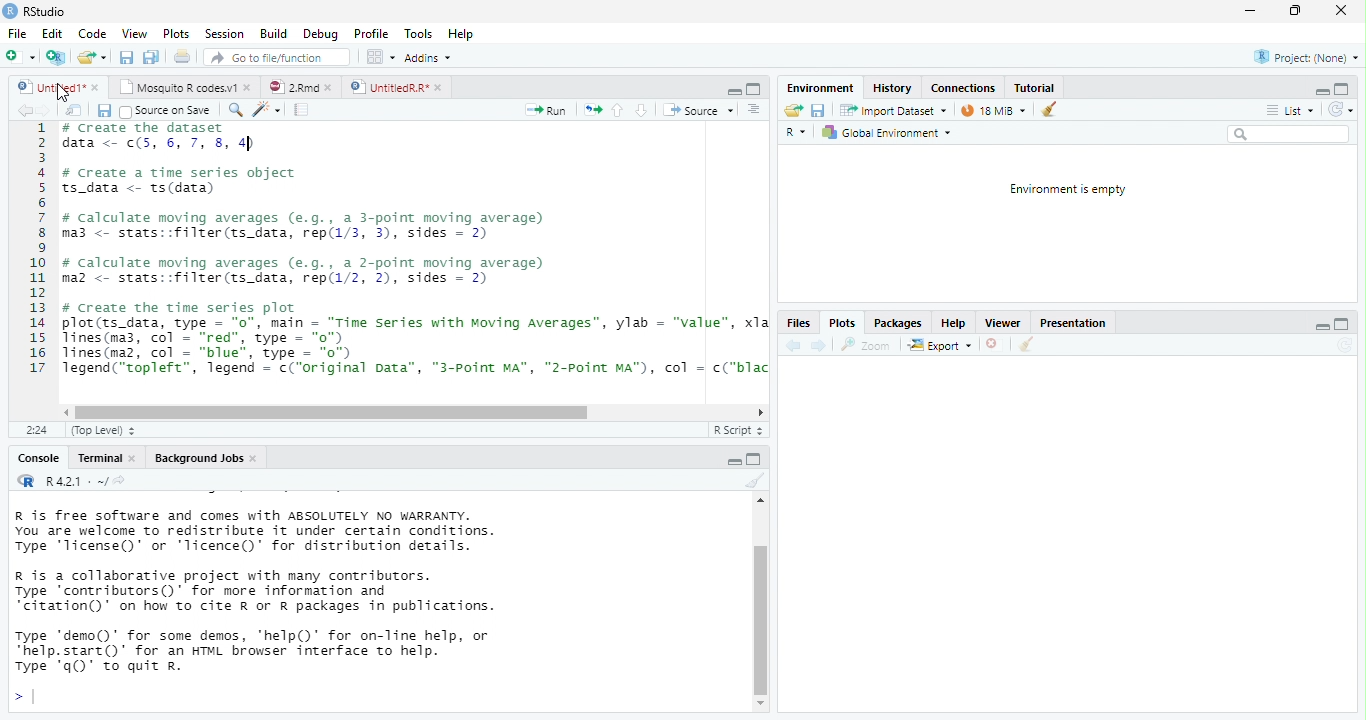  Describe the element at coordinates (250, 86) in the screenshot. I see `close` at that location.